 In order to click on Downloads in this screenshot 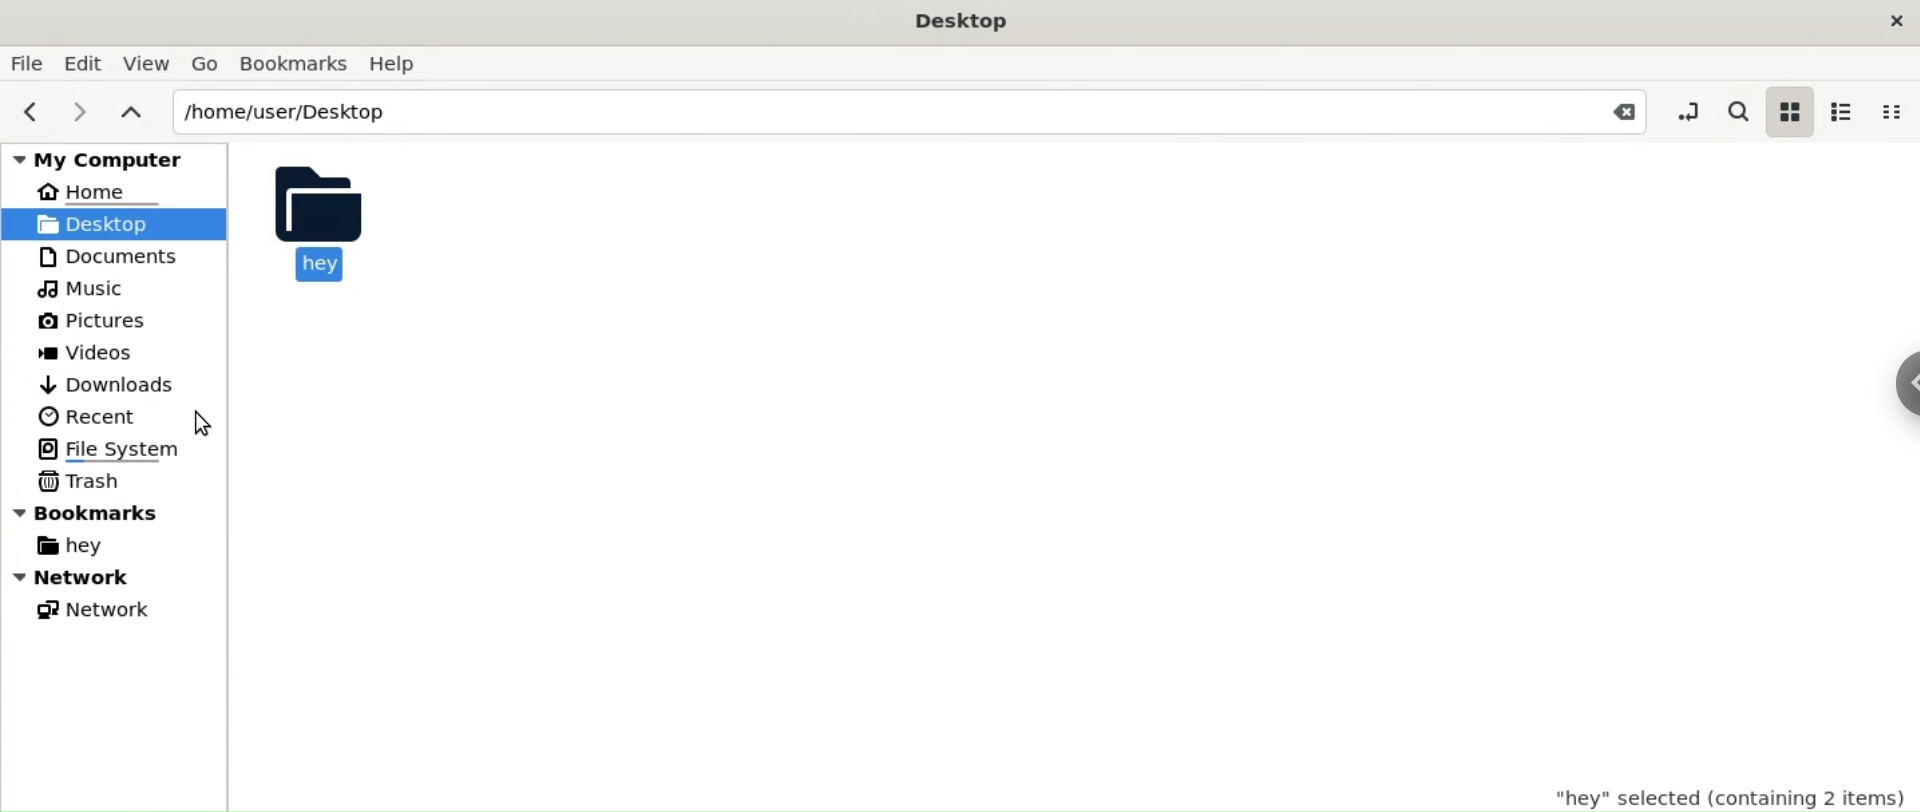, I will do `click(116, 384)`.